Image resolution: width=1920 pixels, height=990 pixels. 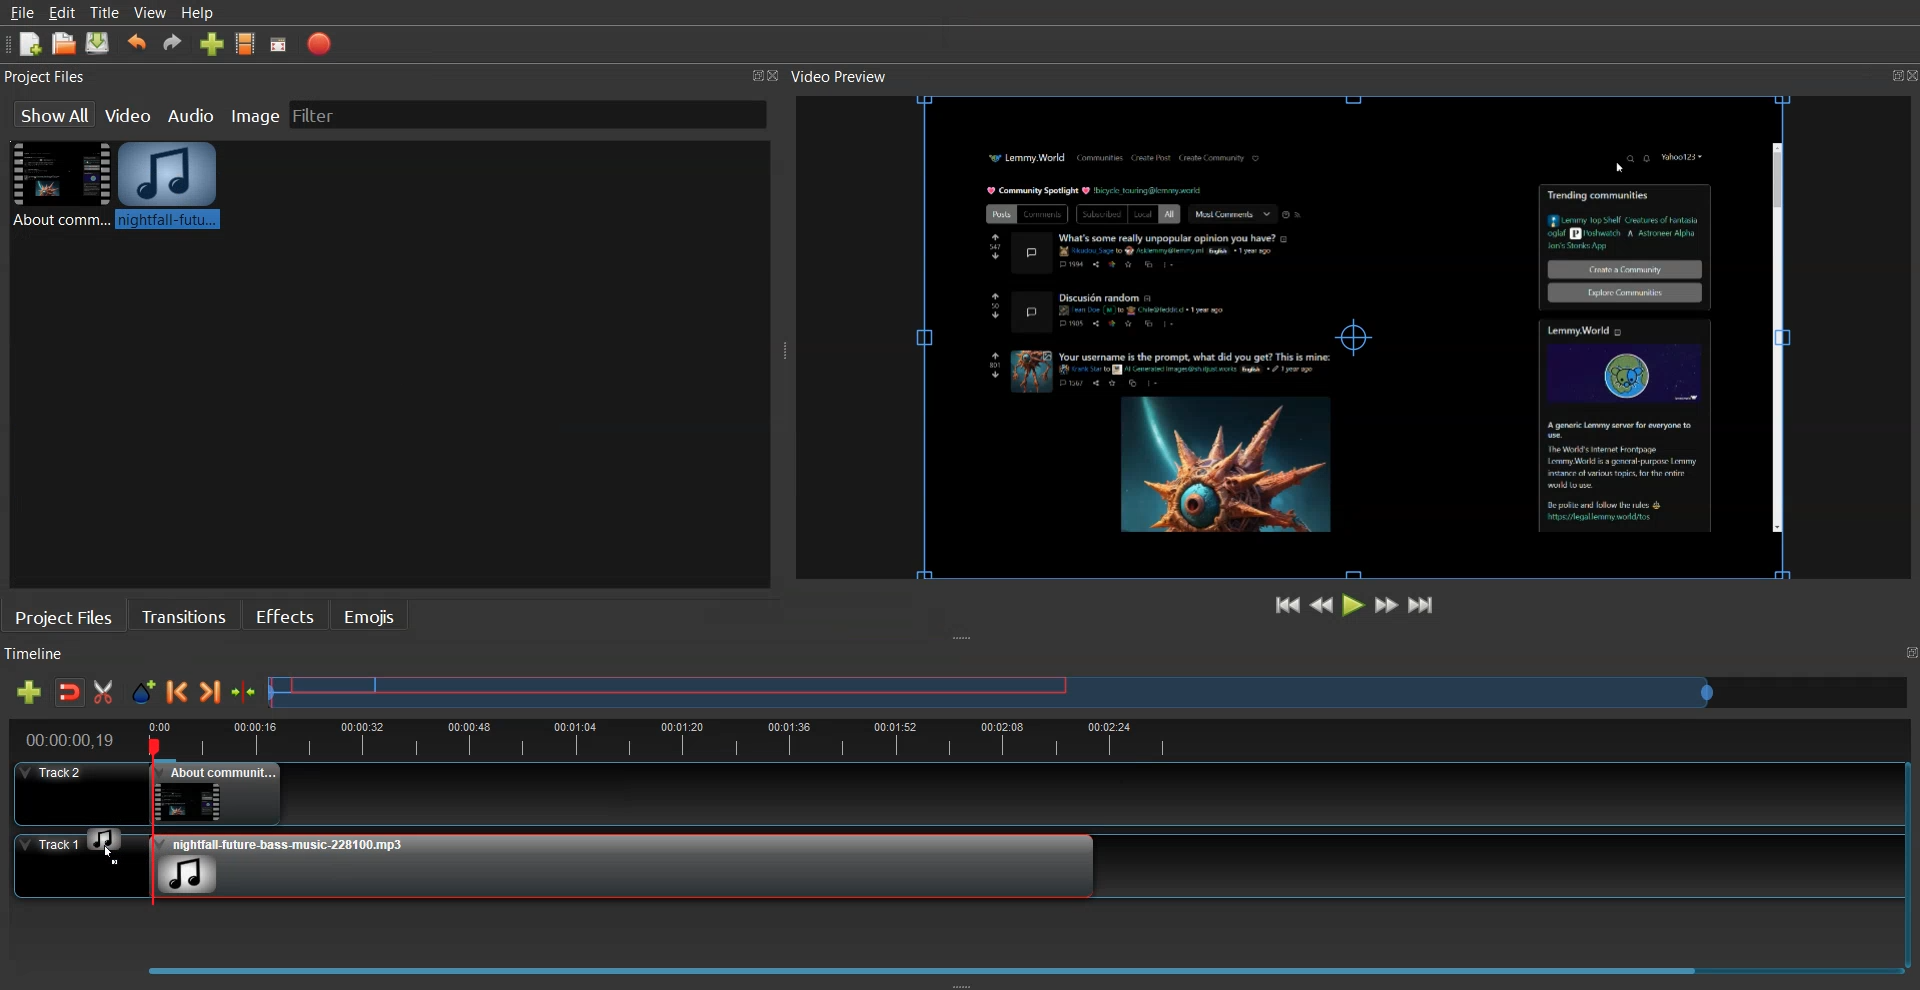 What do you see at coordinates (1422, 604) in the screenshot?
I see `Jump to End` at bounding box center [1422, 604].